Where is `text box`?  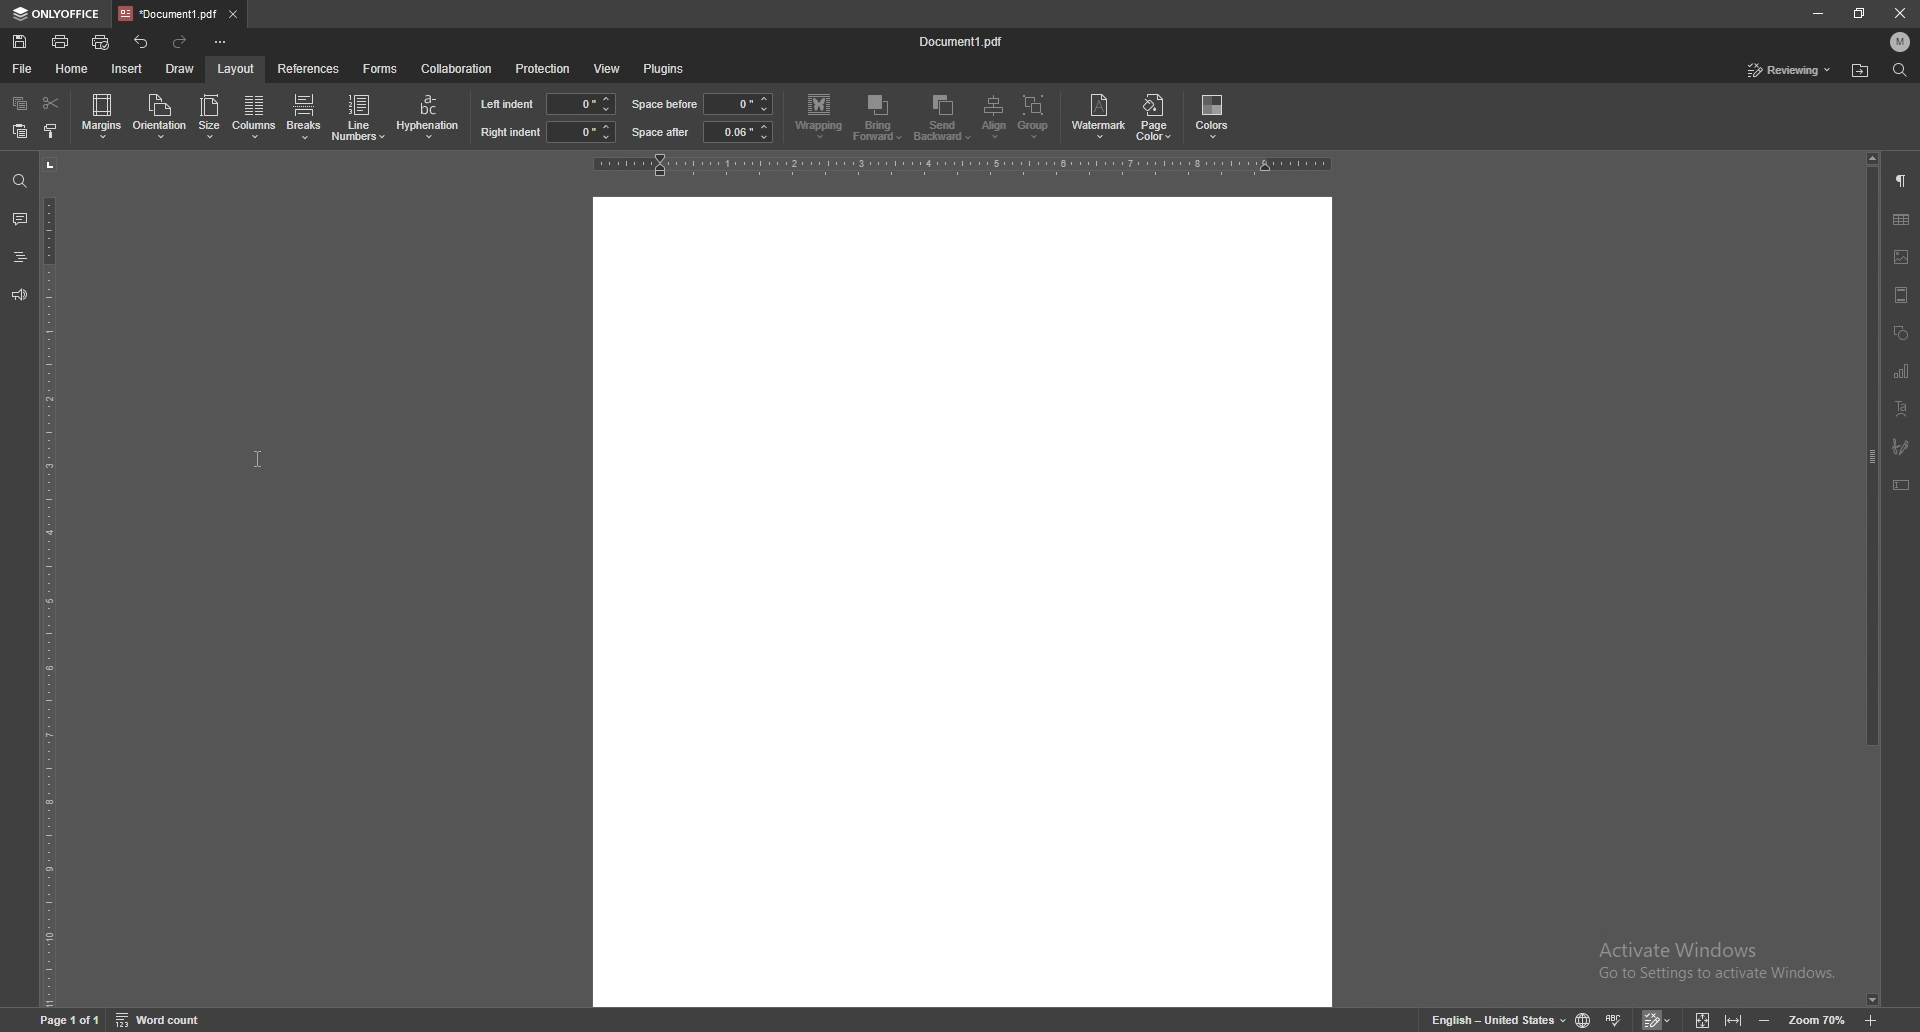 text box is located at coordinates (1902, 485).